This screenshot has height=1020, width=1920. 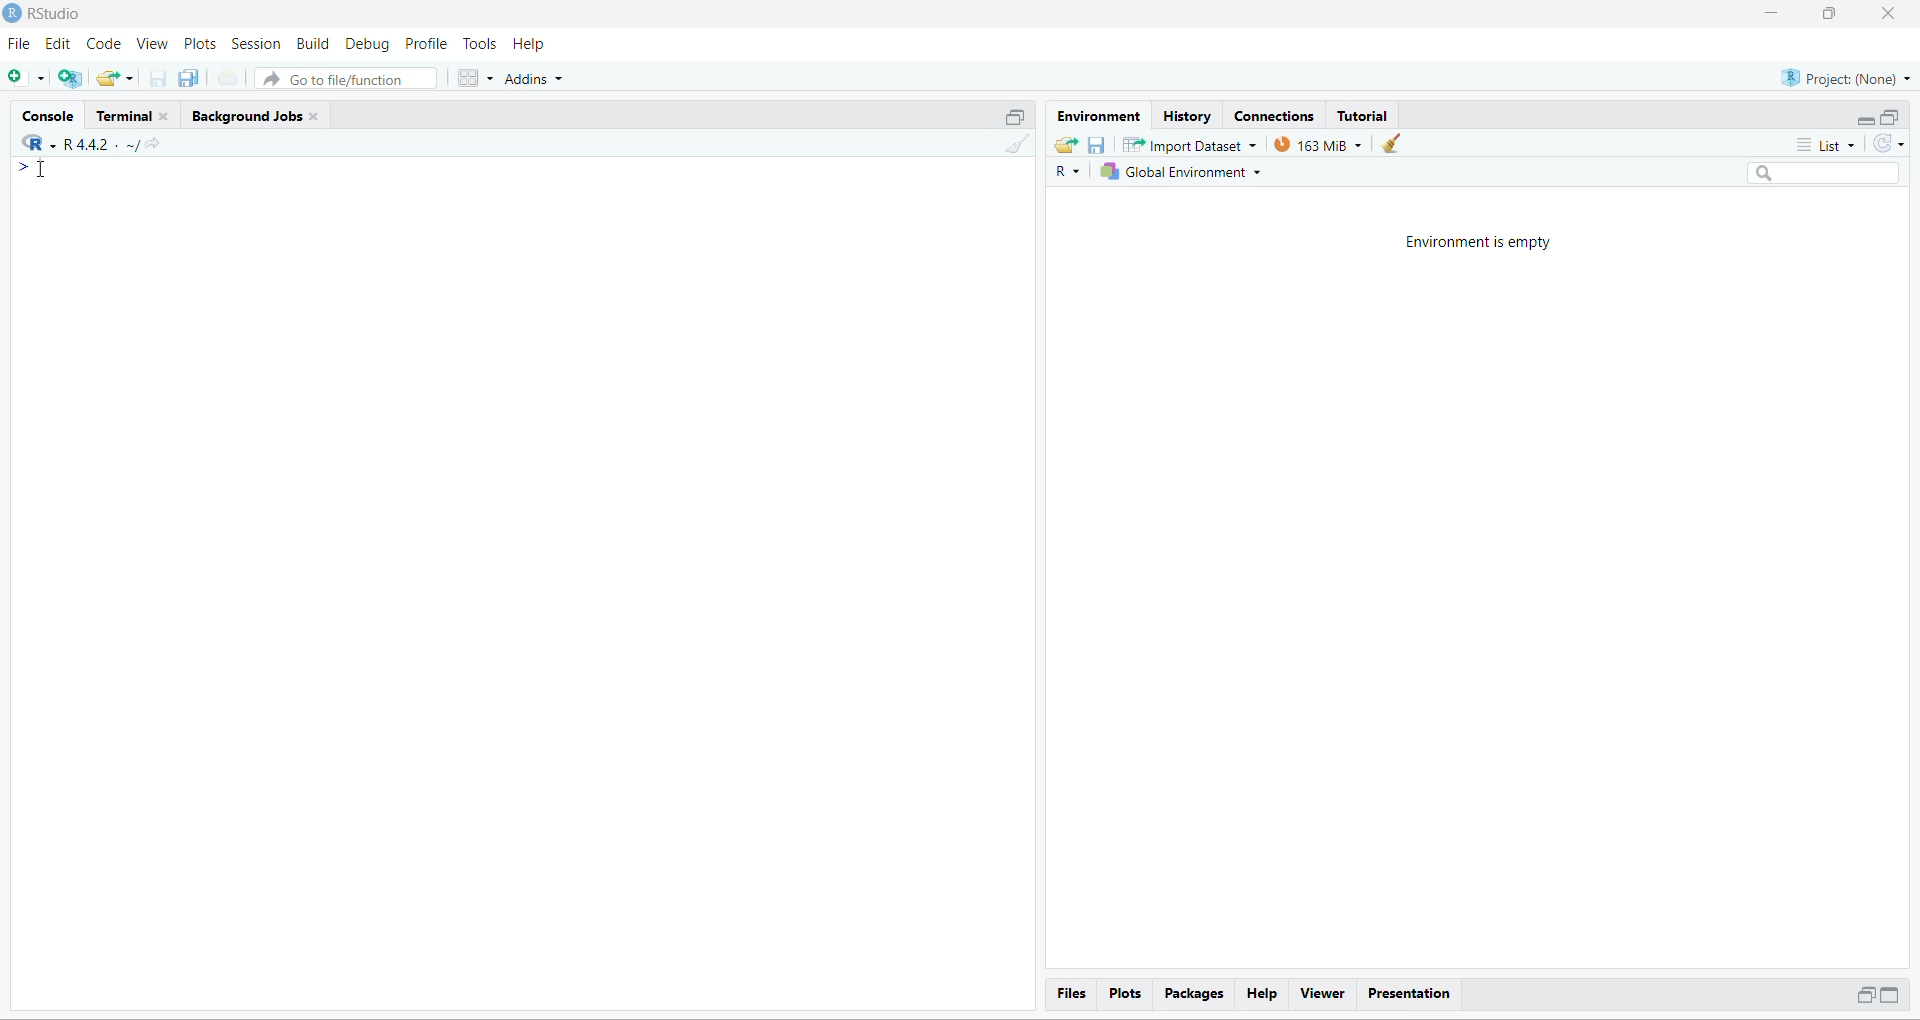 What do you see at coordinates (1066, 172) in the screenshot?
I see `R` at bounding box center [1066, 172].